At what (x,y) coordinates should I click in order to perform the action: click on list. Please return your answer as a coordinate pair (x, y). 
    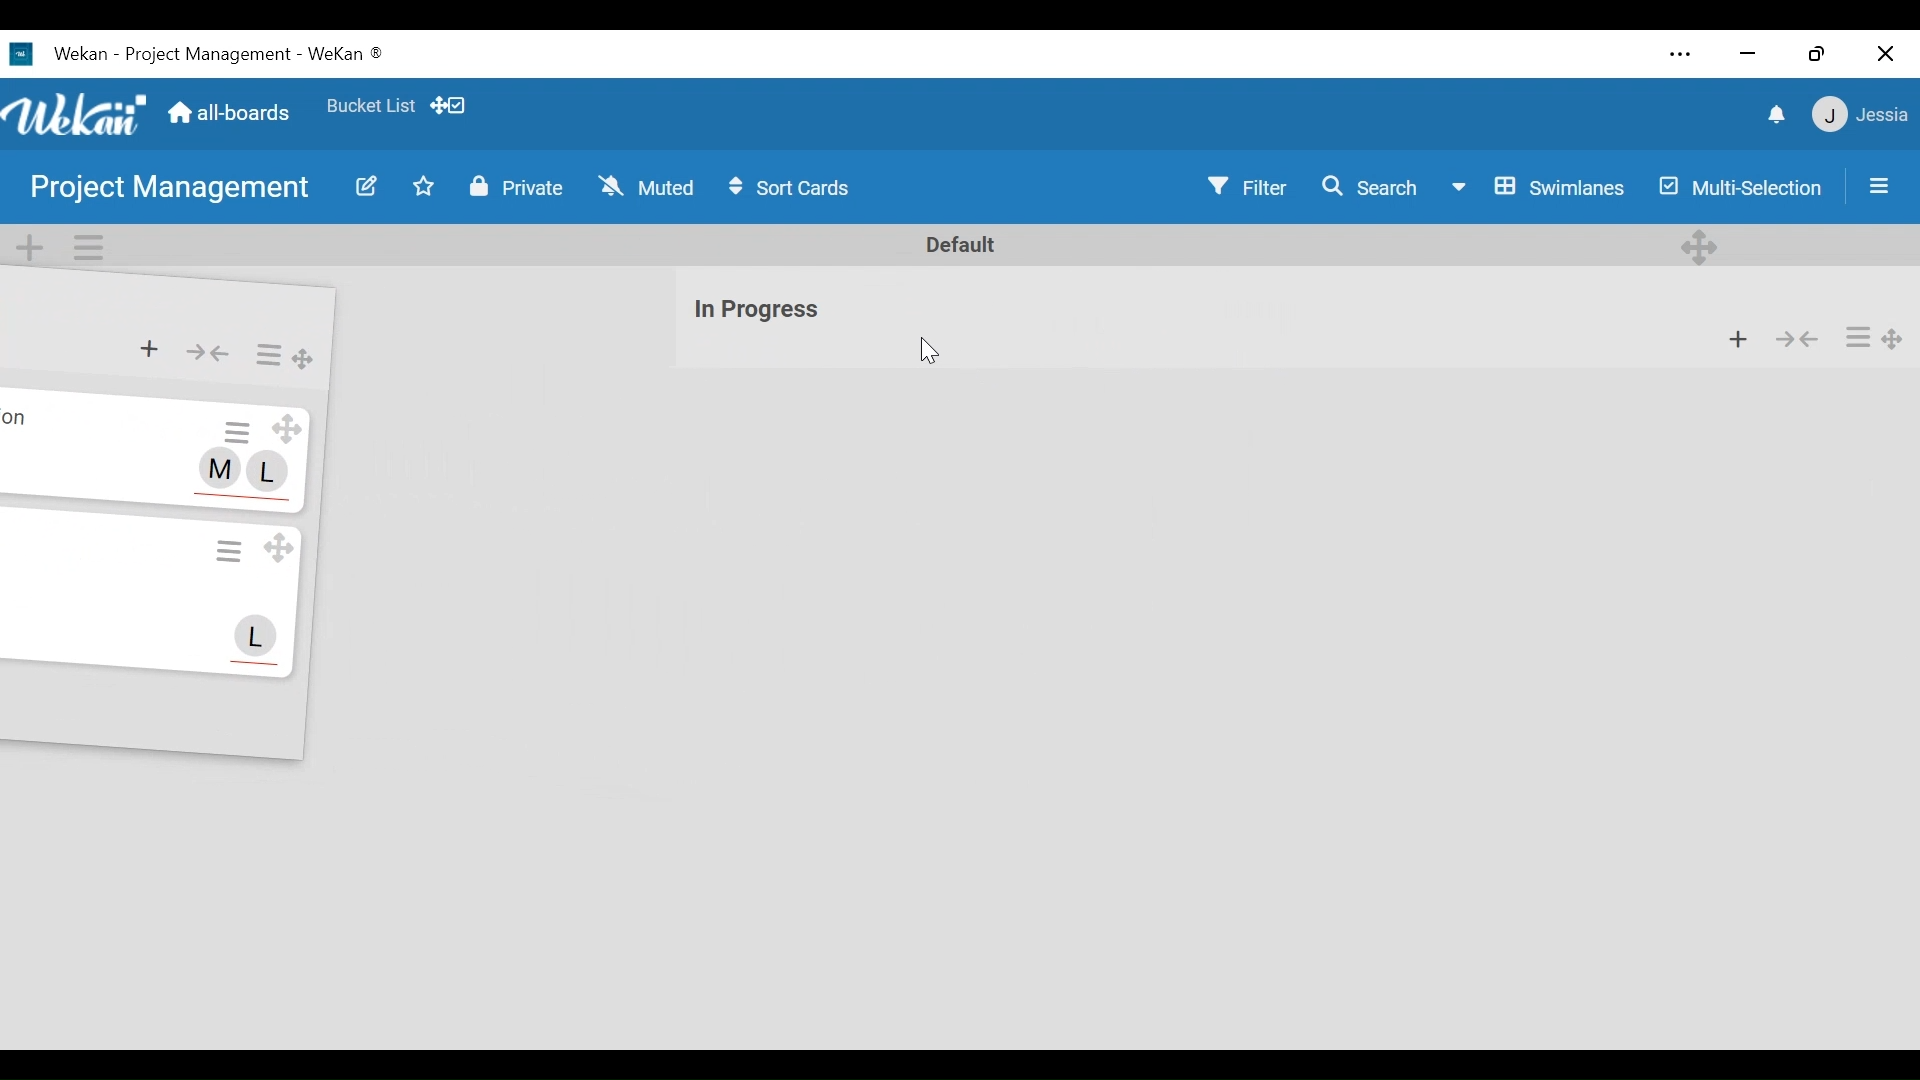
    Looking at the image, I should click on (63, 333).